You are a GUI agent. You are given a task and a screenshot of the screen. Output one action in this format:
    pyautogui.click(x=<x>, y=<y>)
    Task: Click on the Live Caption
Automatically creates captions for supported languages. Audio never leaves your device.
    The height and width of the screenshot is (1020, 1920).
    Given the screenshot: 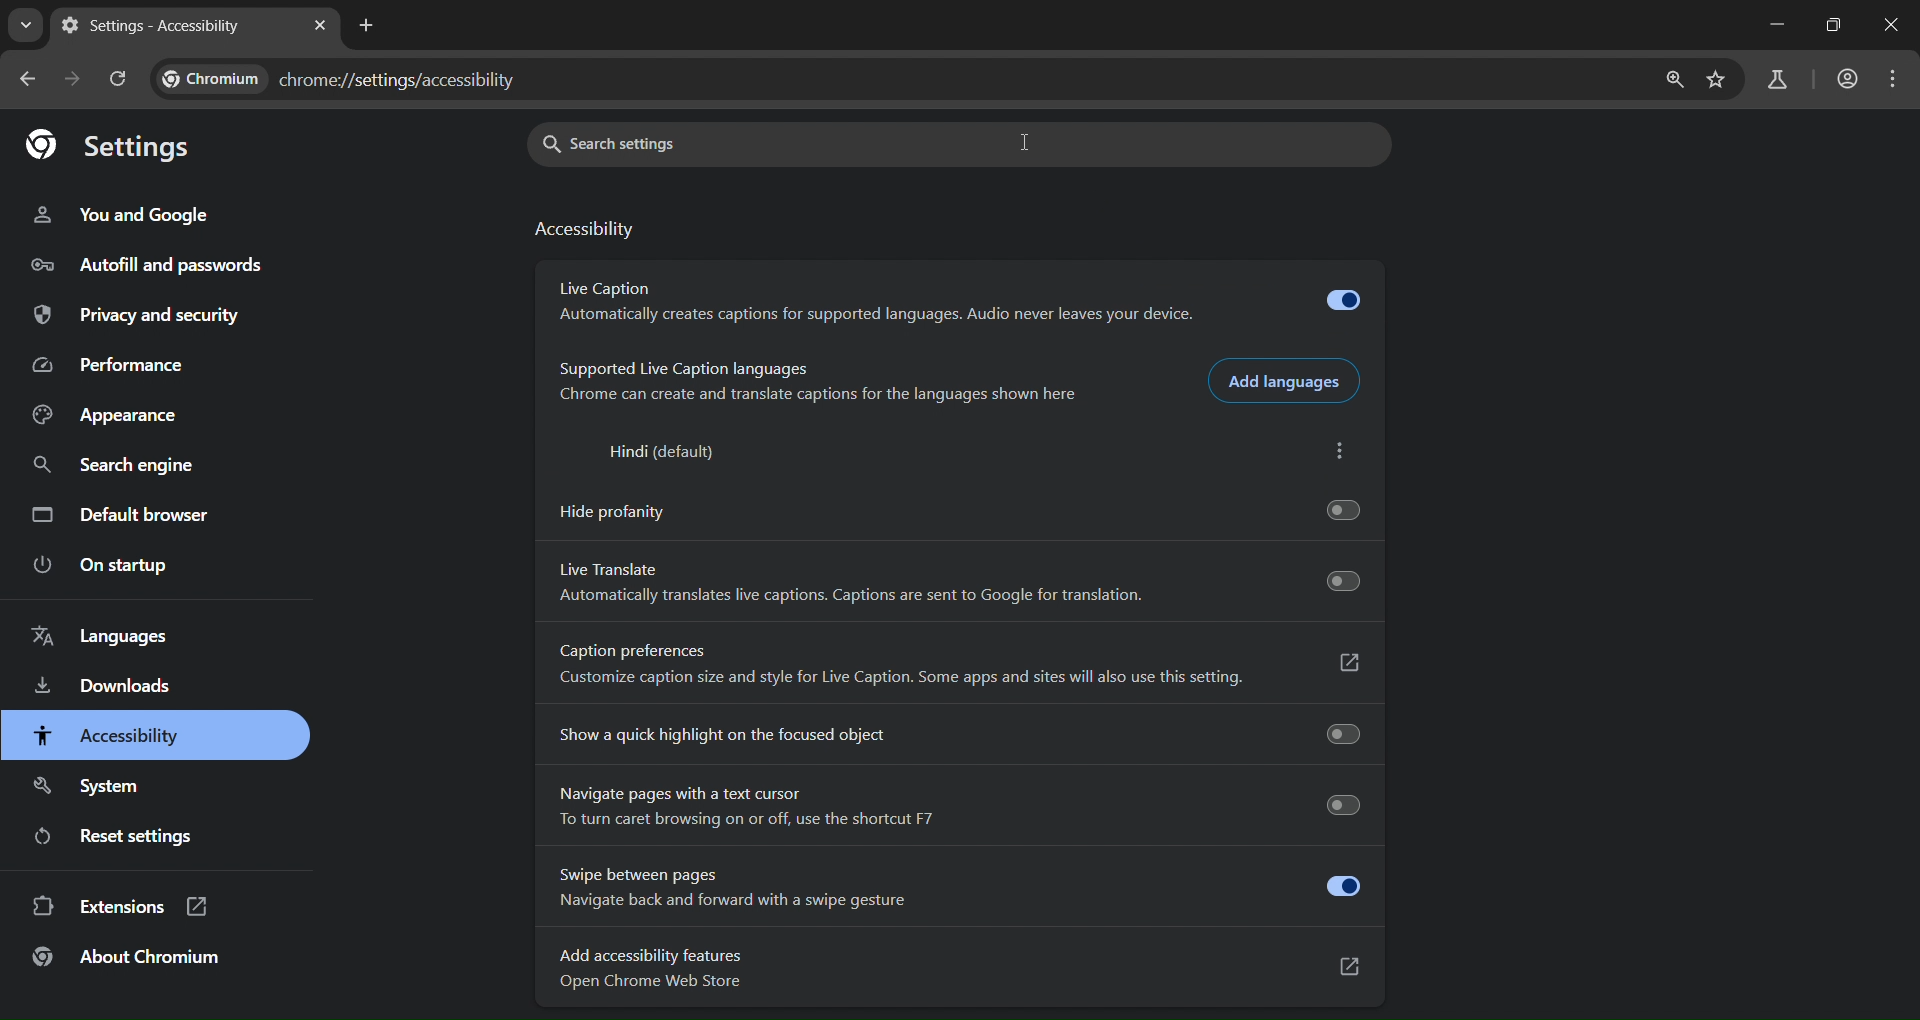 What is the action you would take?
    pyautogui.click(x=954, y=303)
    